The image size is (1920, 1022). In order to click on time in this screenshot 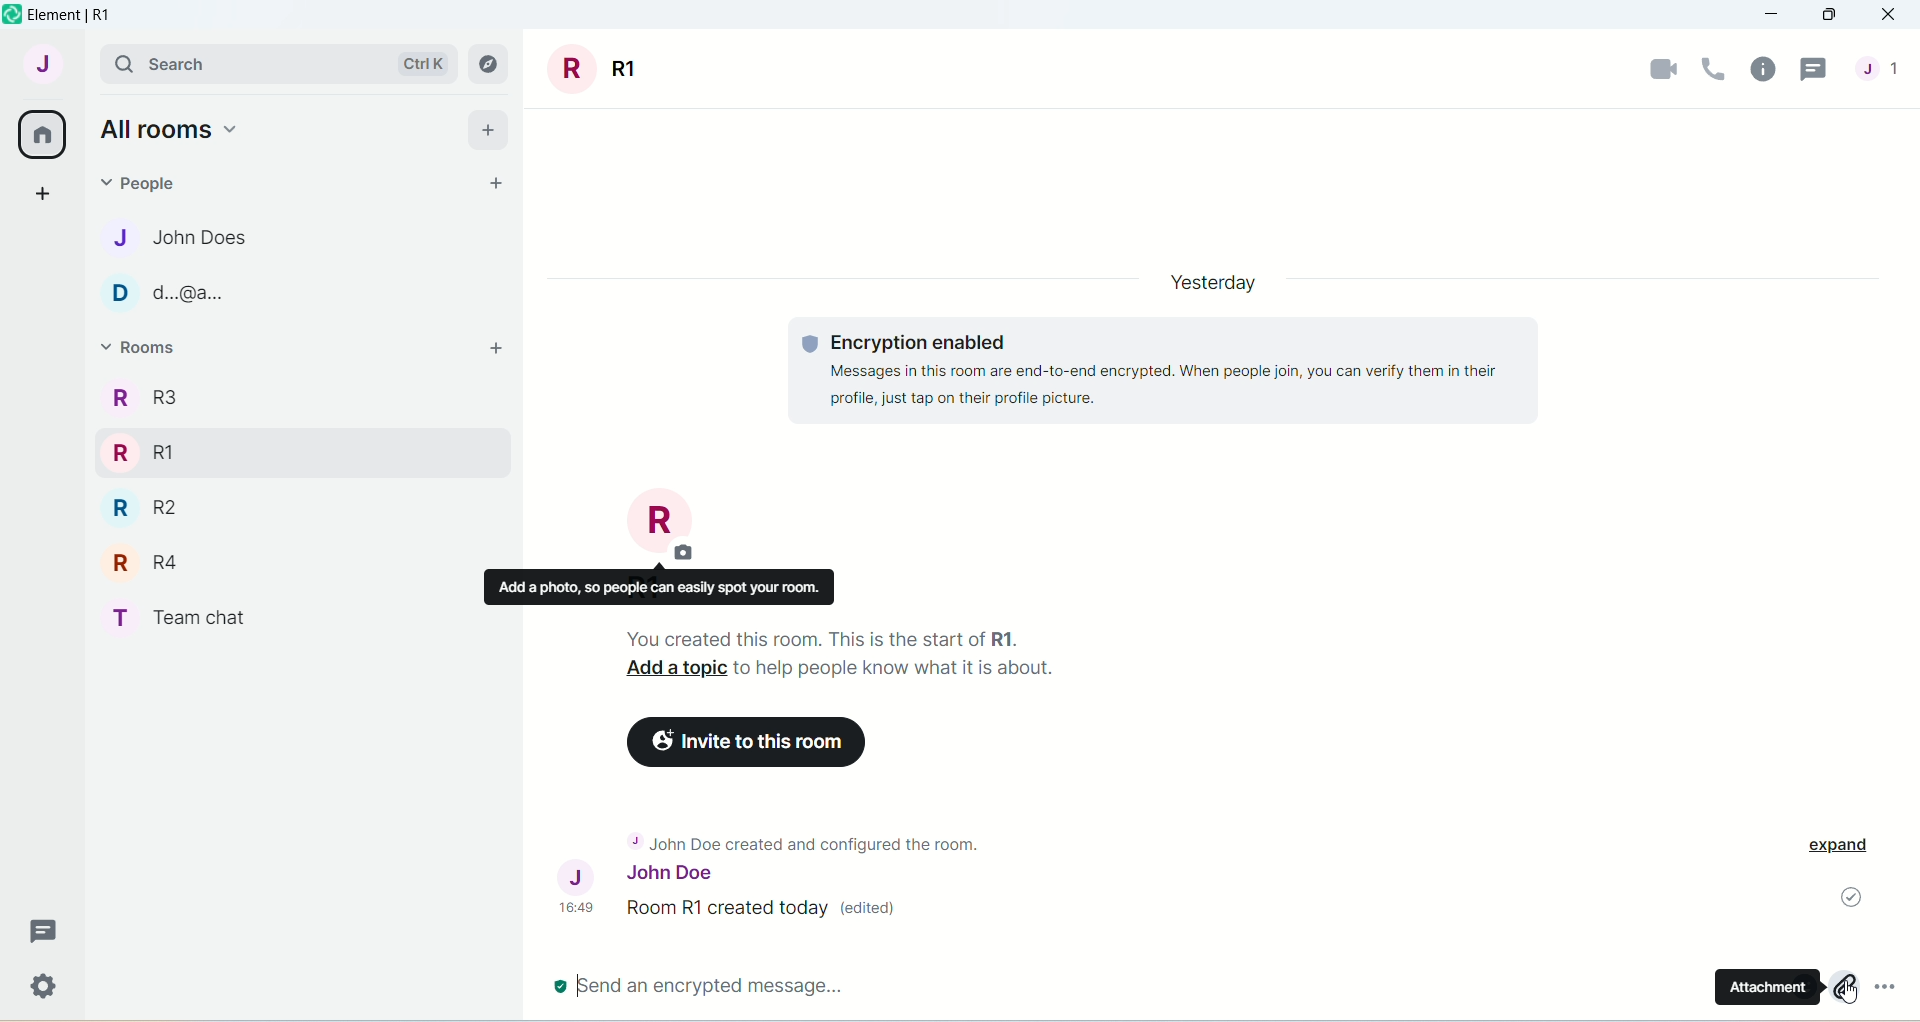, I will do `click(580, 910)`.